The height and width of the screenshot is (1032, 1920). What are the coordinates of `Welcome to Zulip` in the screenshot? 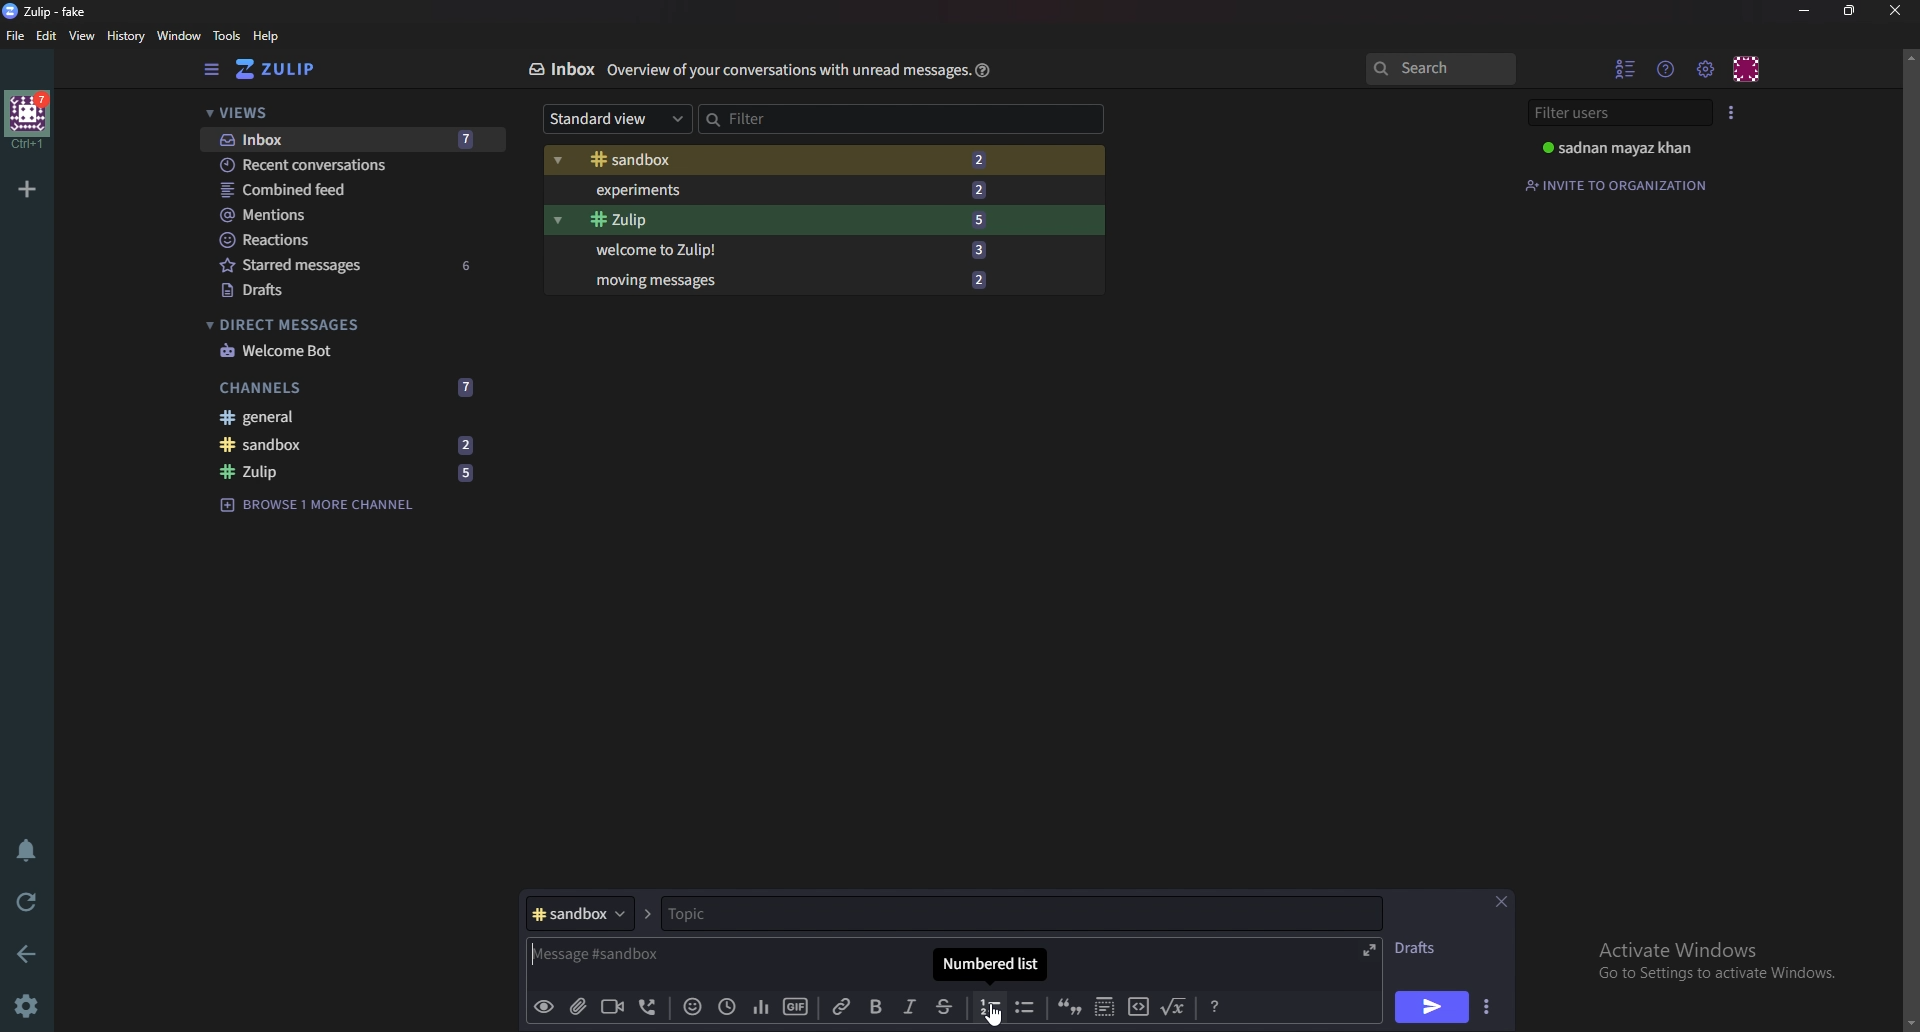 It's located at (785, 251).